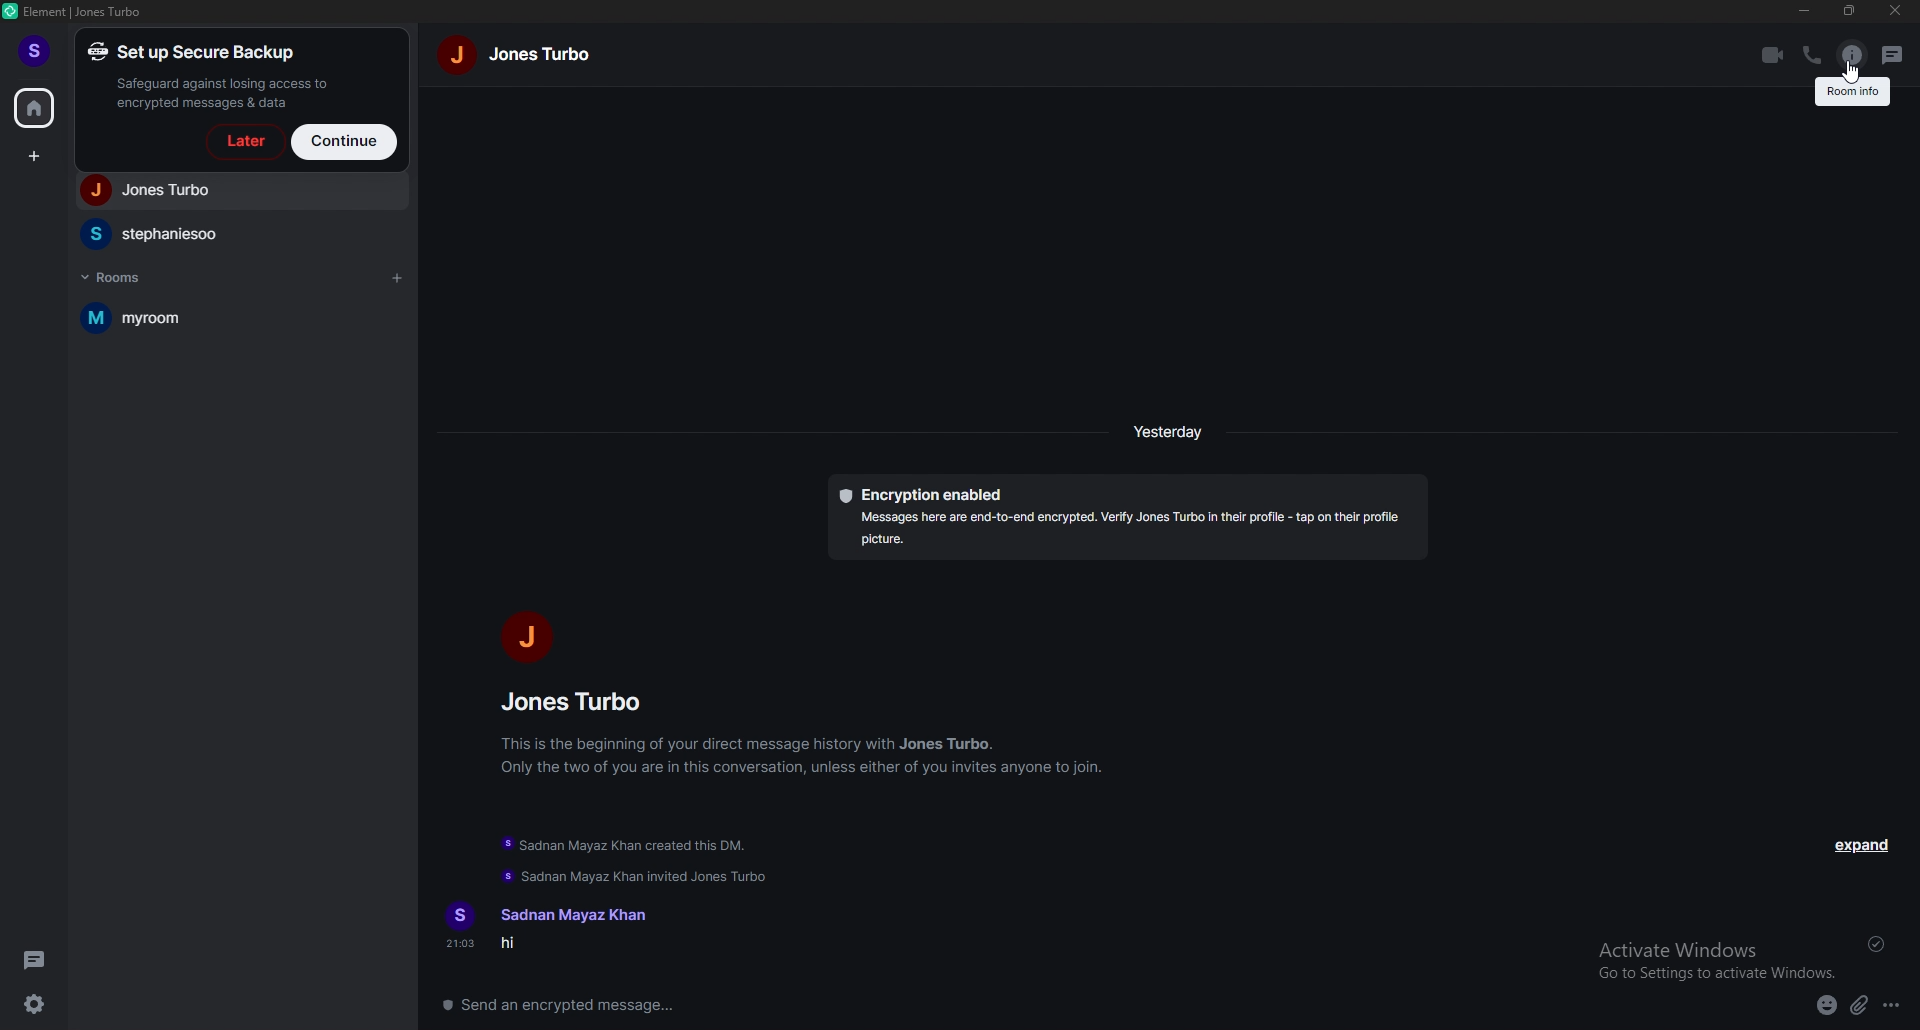 This screenshot has height=1030, width=1920. Describe the element at coordinates (564, 946) in the screenshot. I see `message` at that location.